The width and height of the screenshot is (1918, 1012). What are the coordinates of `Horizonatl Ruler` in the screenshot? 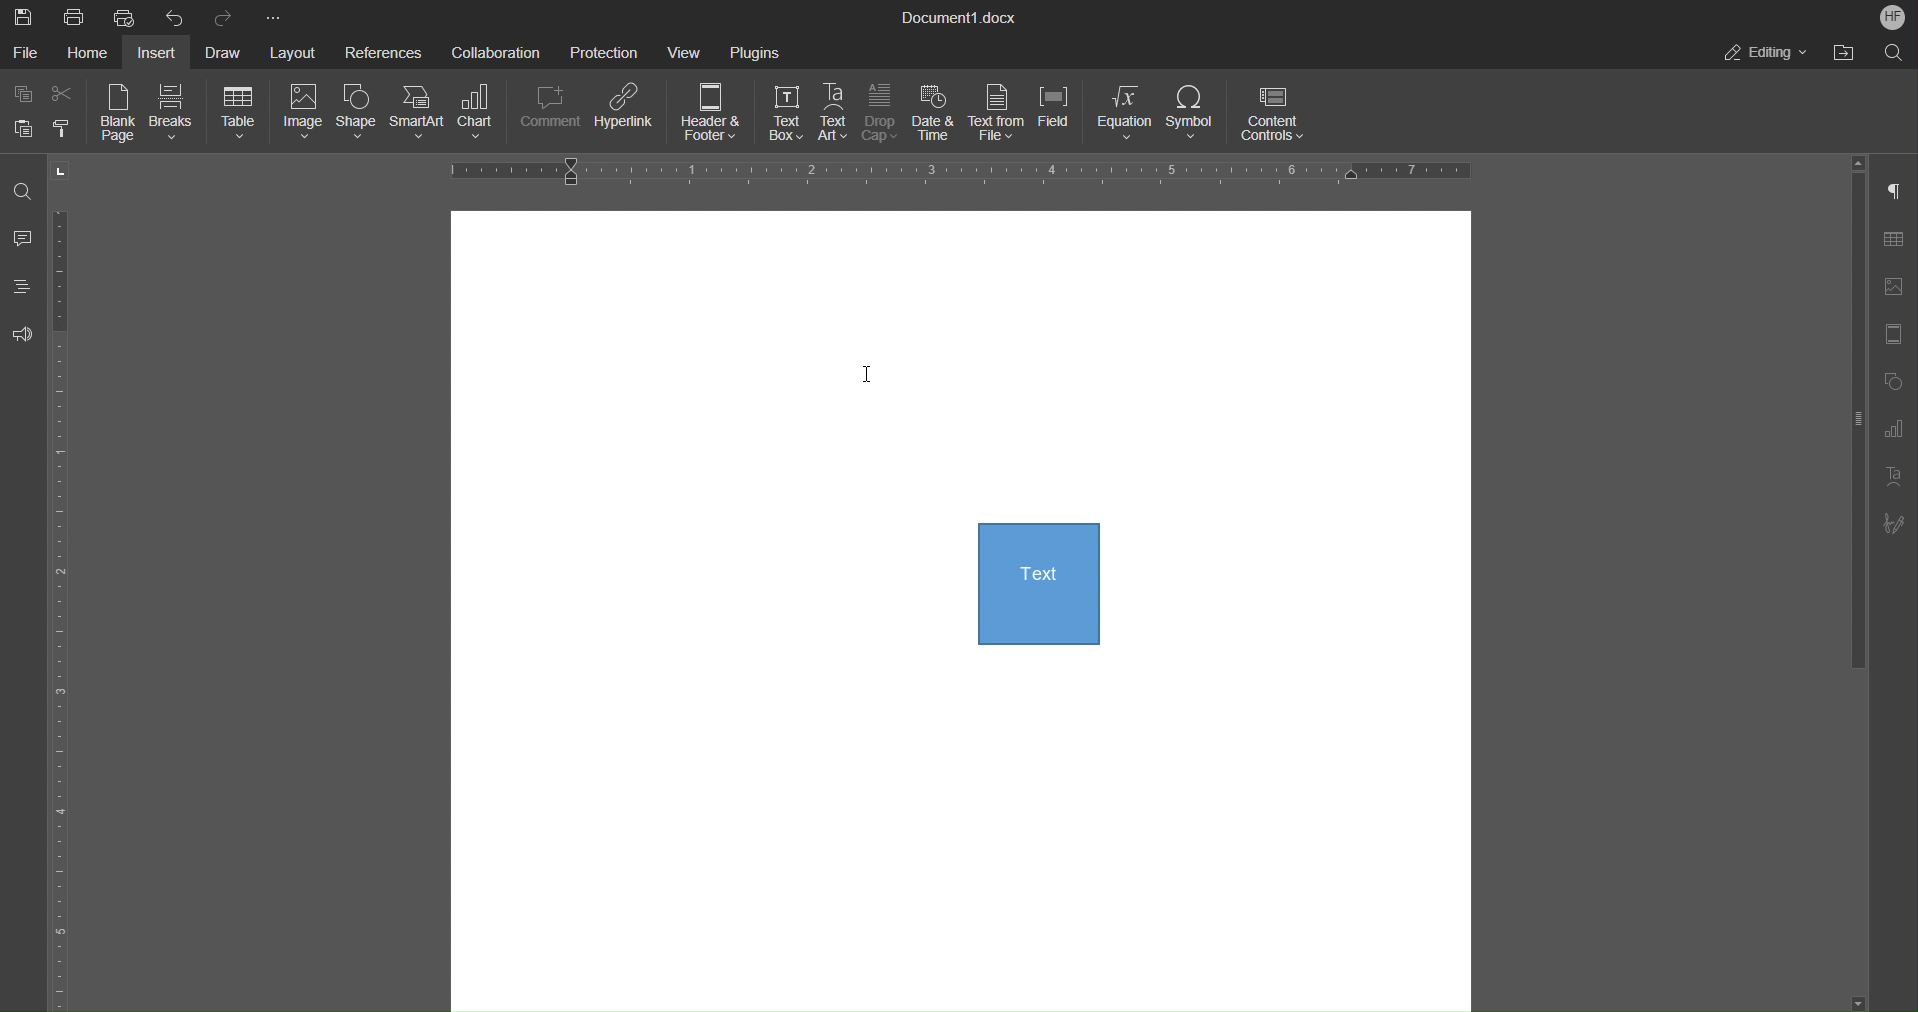 It's located at (954, 172).